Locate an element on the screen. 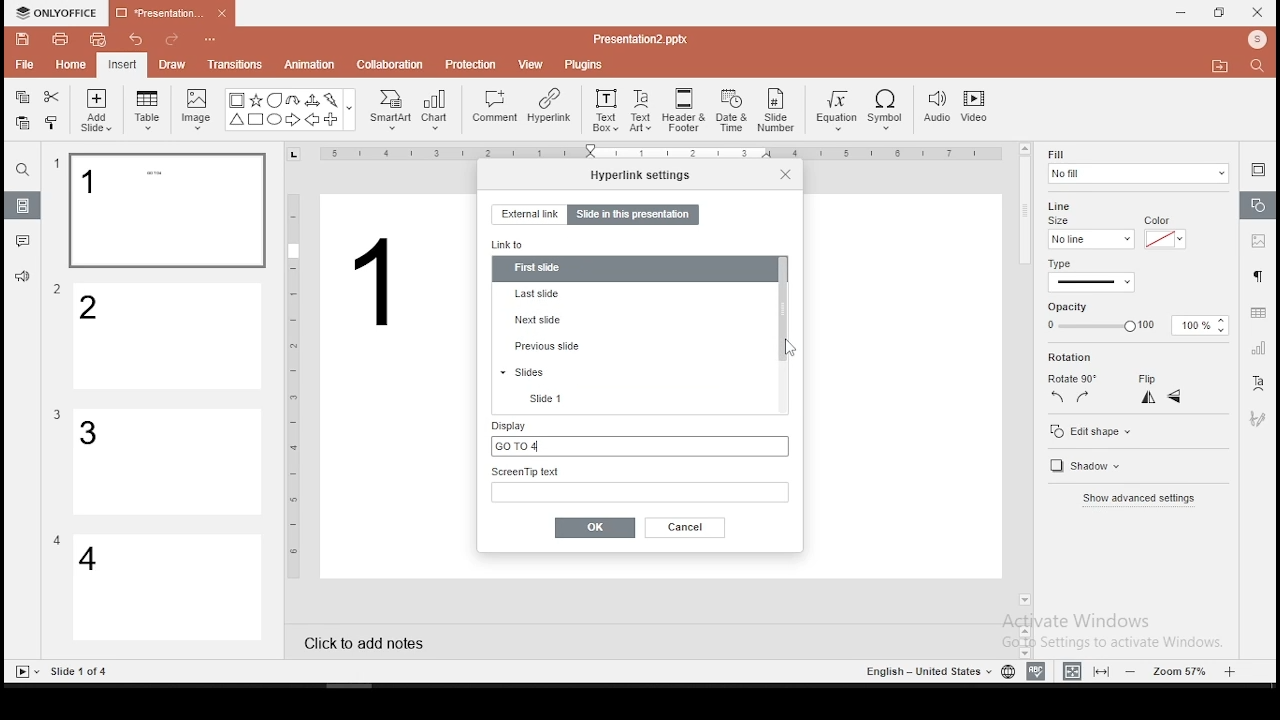 The width and height of the screenshot is (1280, 720). fit to width is located at coordinates (1068, 670).